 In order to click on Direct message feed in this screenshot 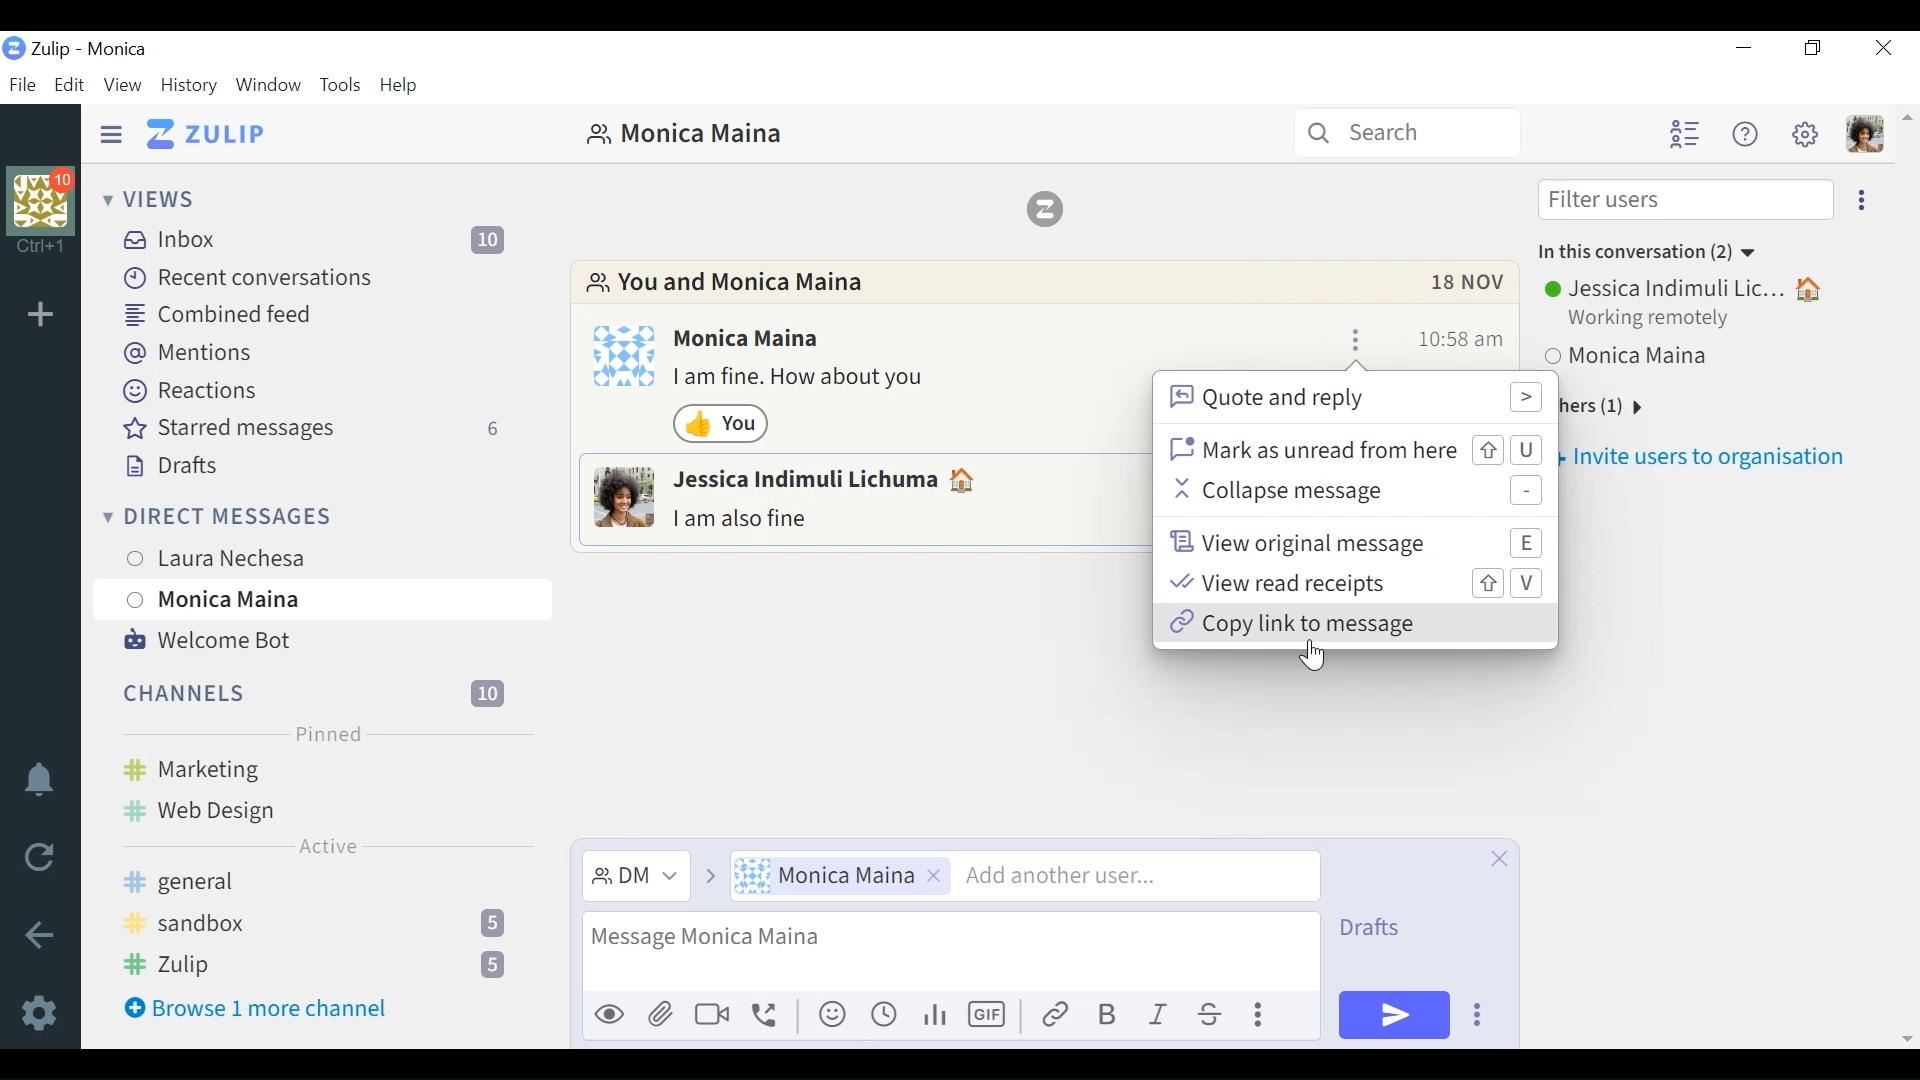, I will do `click(455, 516)`.